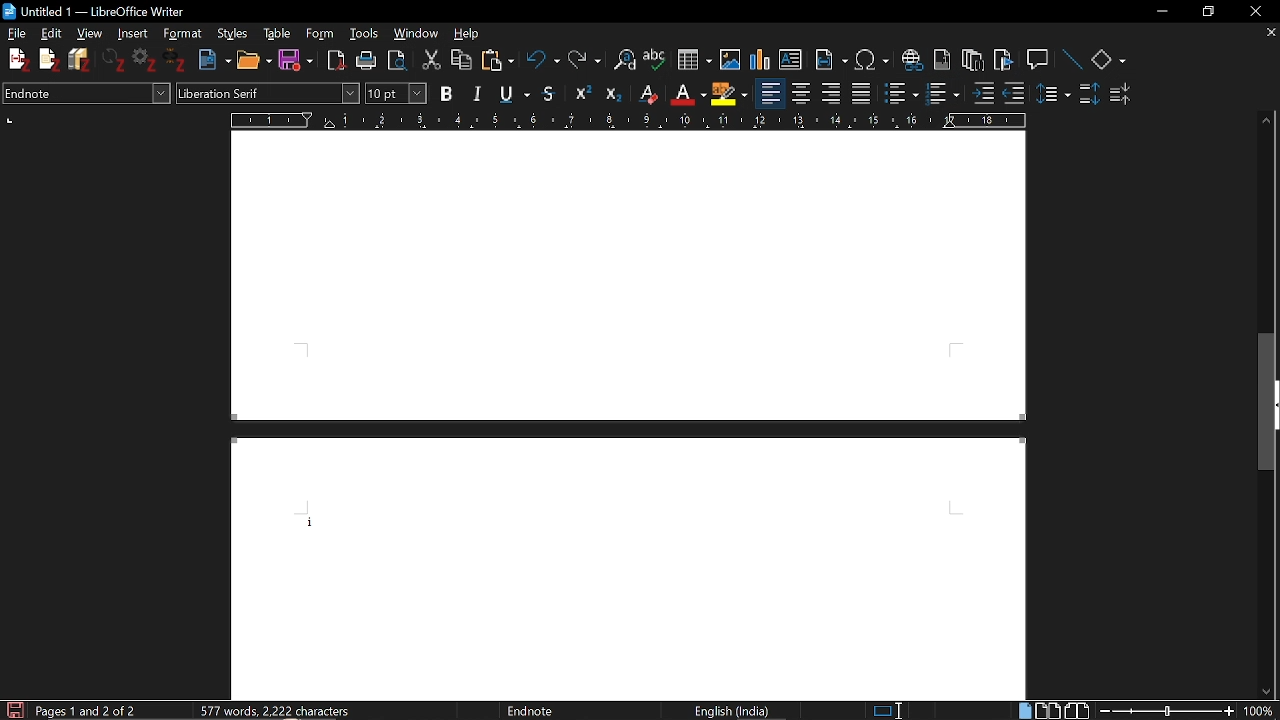 This screenshot has height=720, width=1280. Describe the element at coordinates (109, 11) in the screenshot. I see `untitled 1 - libreoffice writter` at that location.